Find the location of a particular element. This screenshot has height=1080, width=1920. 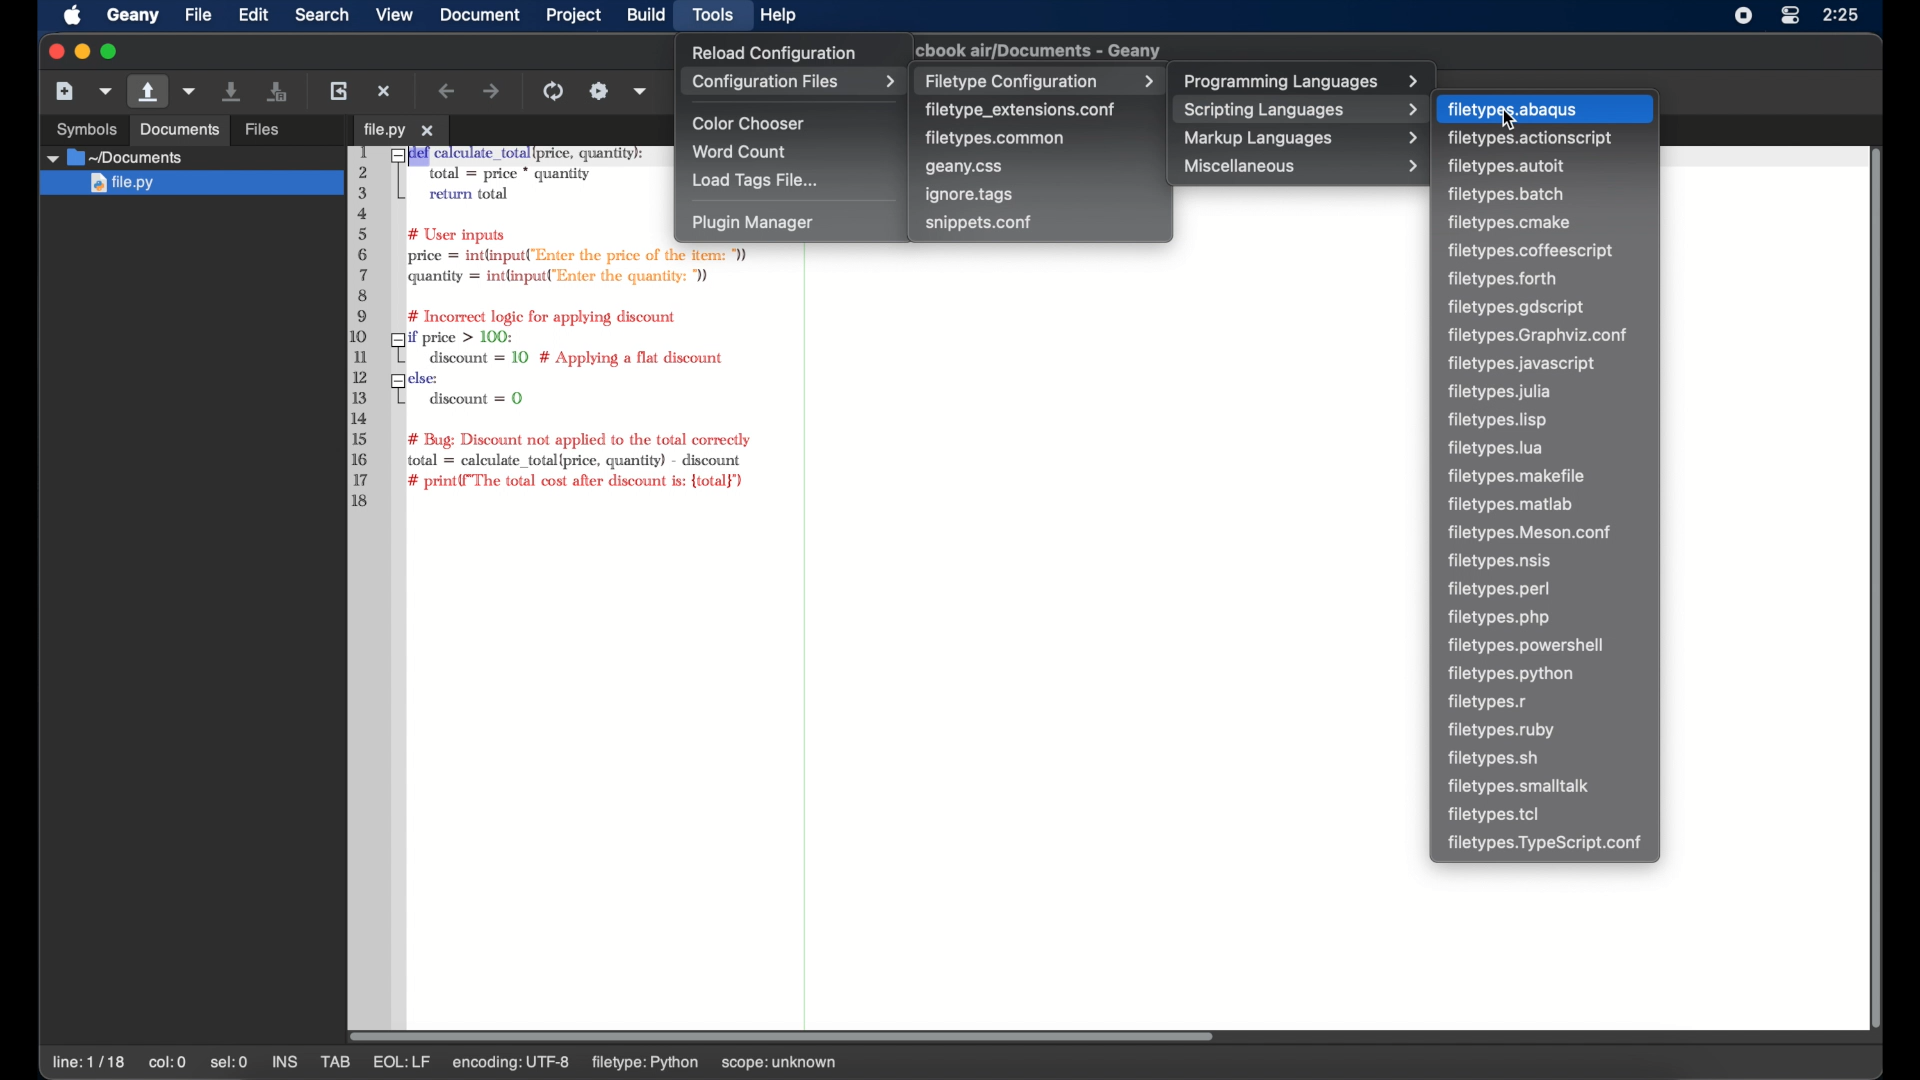

filetype is located at coordinates (1514, 109).